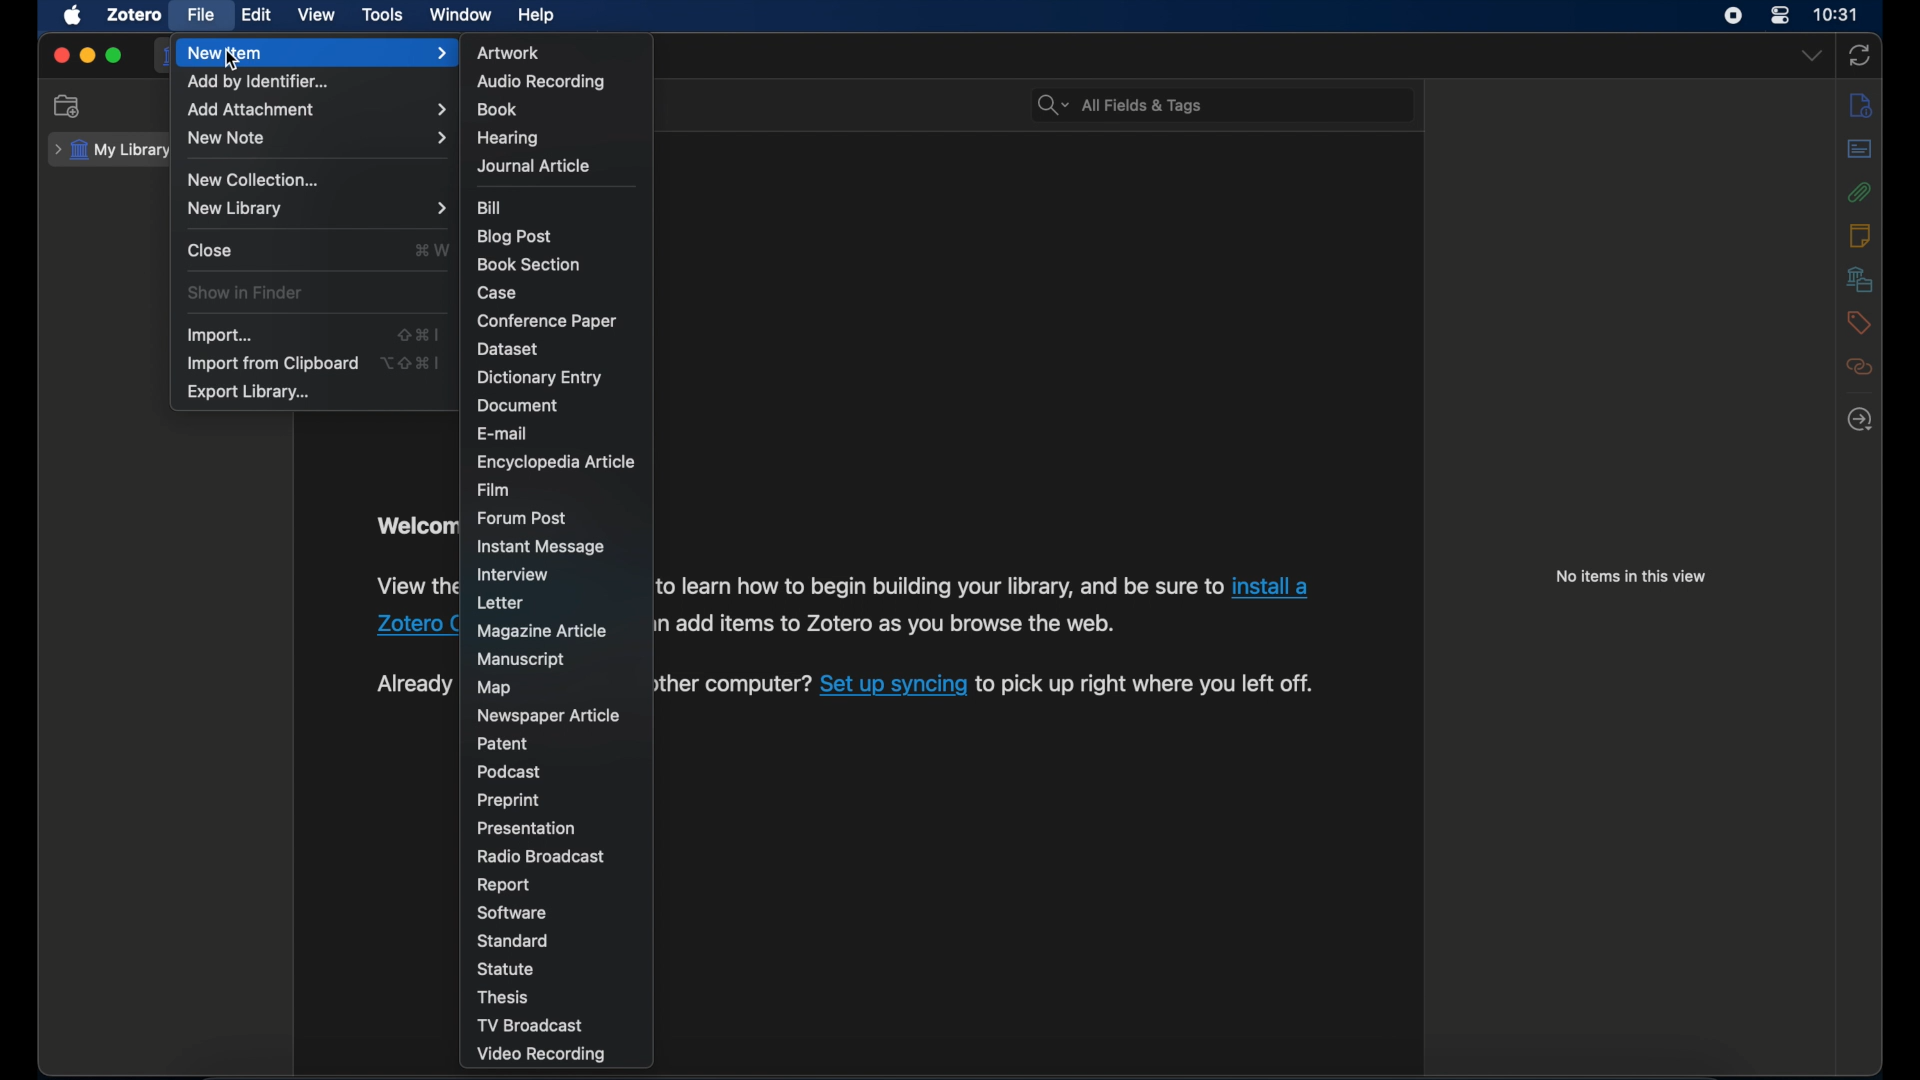 Image resolution: width=1920 pixels, height=1080 pixels. I want to click on import, so click(220, 335).